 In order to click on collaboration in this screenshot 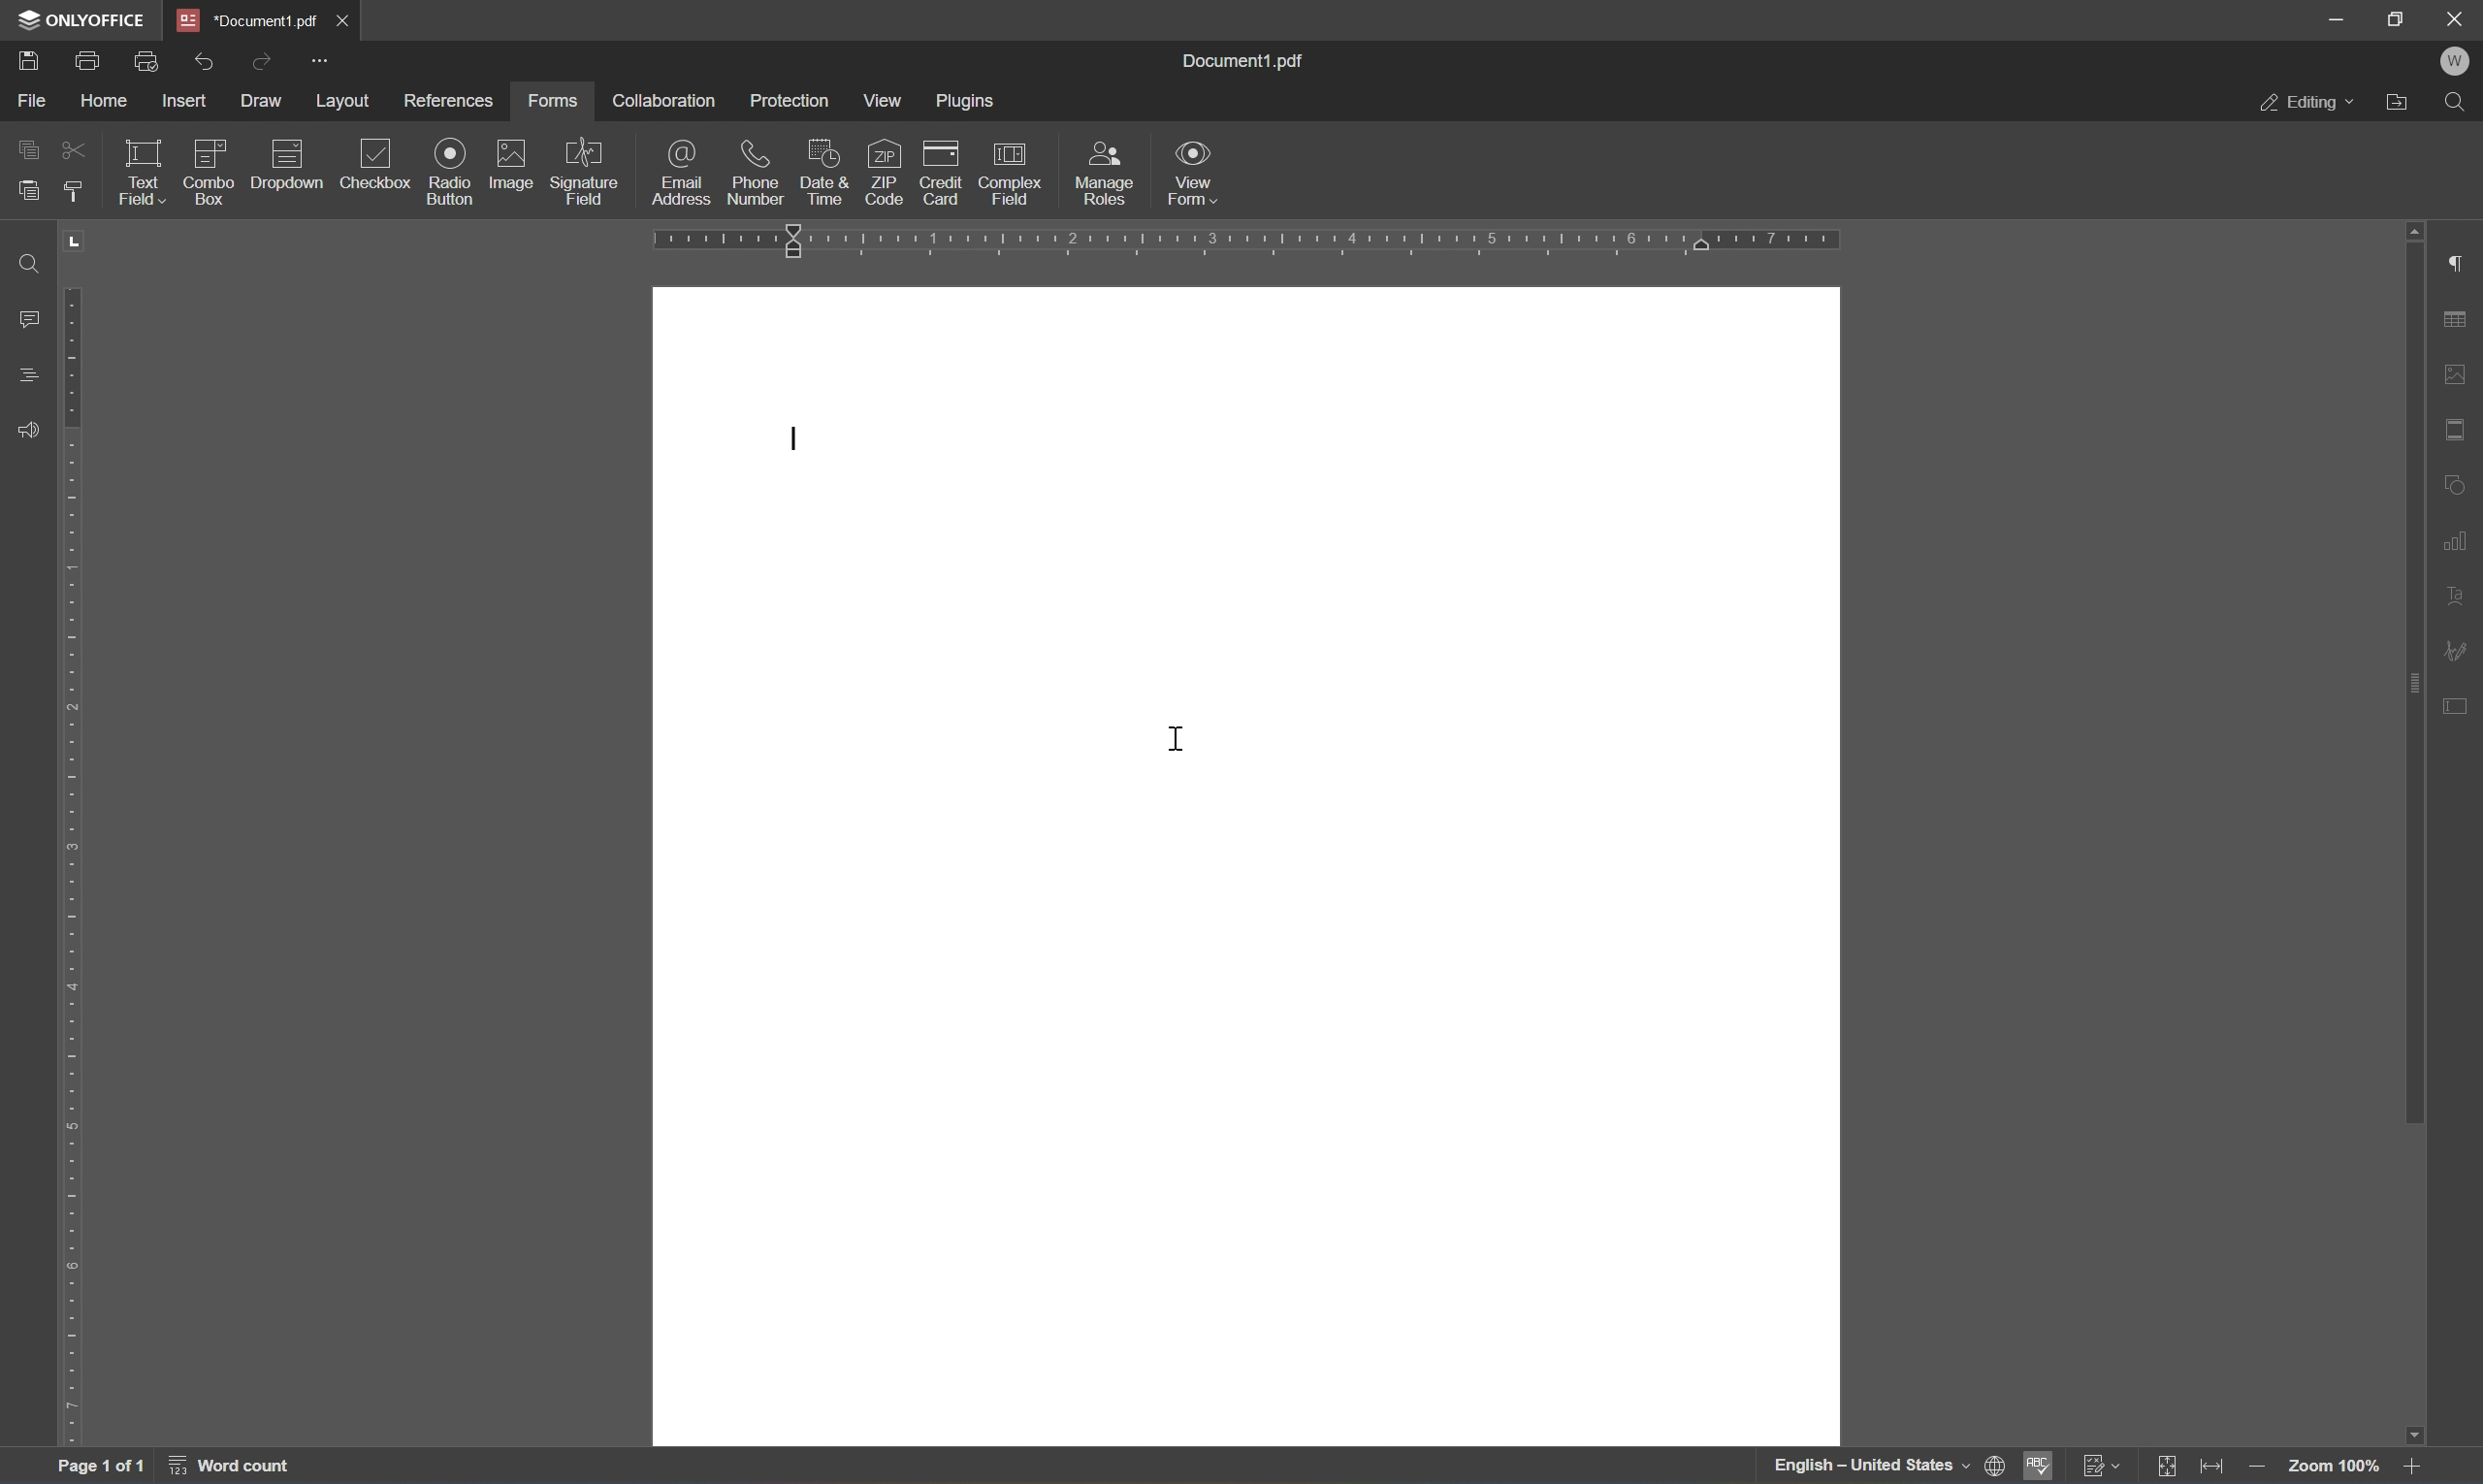, I will do `click(669, 99)`.